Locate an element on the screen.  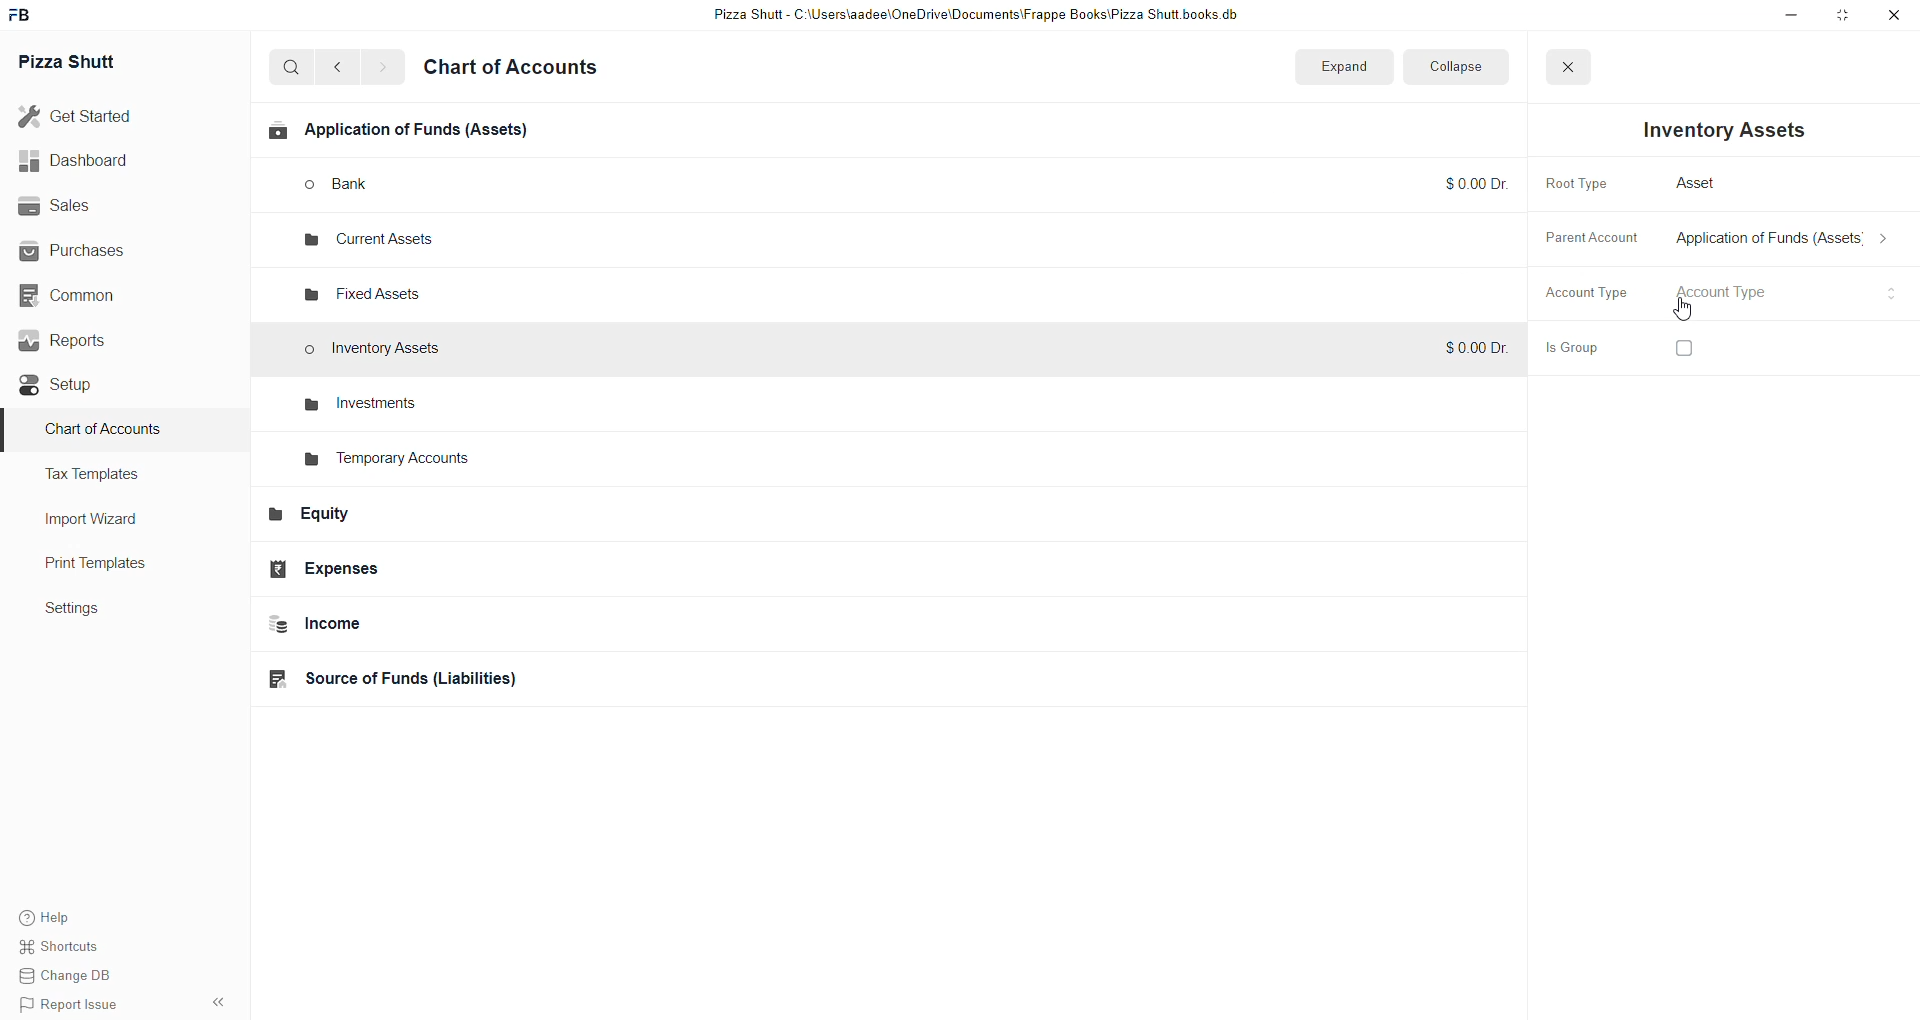
go back  is located at coordinates (342, 67).